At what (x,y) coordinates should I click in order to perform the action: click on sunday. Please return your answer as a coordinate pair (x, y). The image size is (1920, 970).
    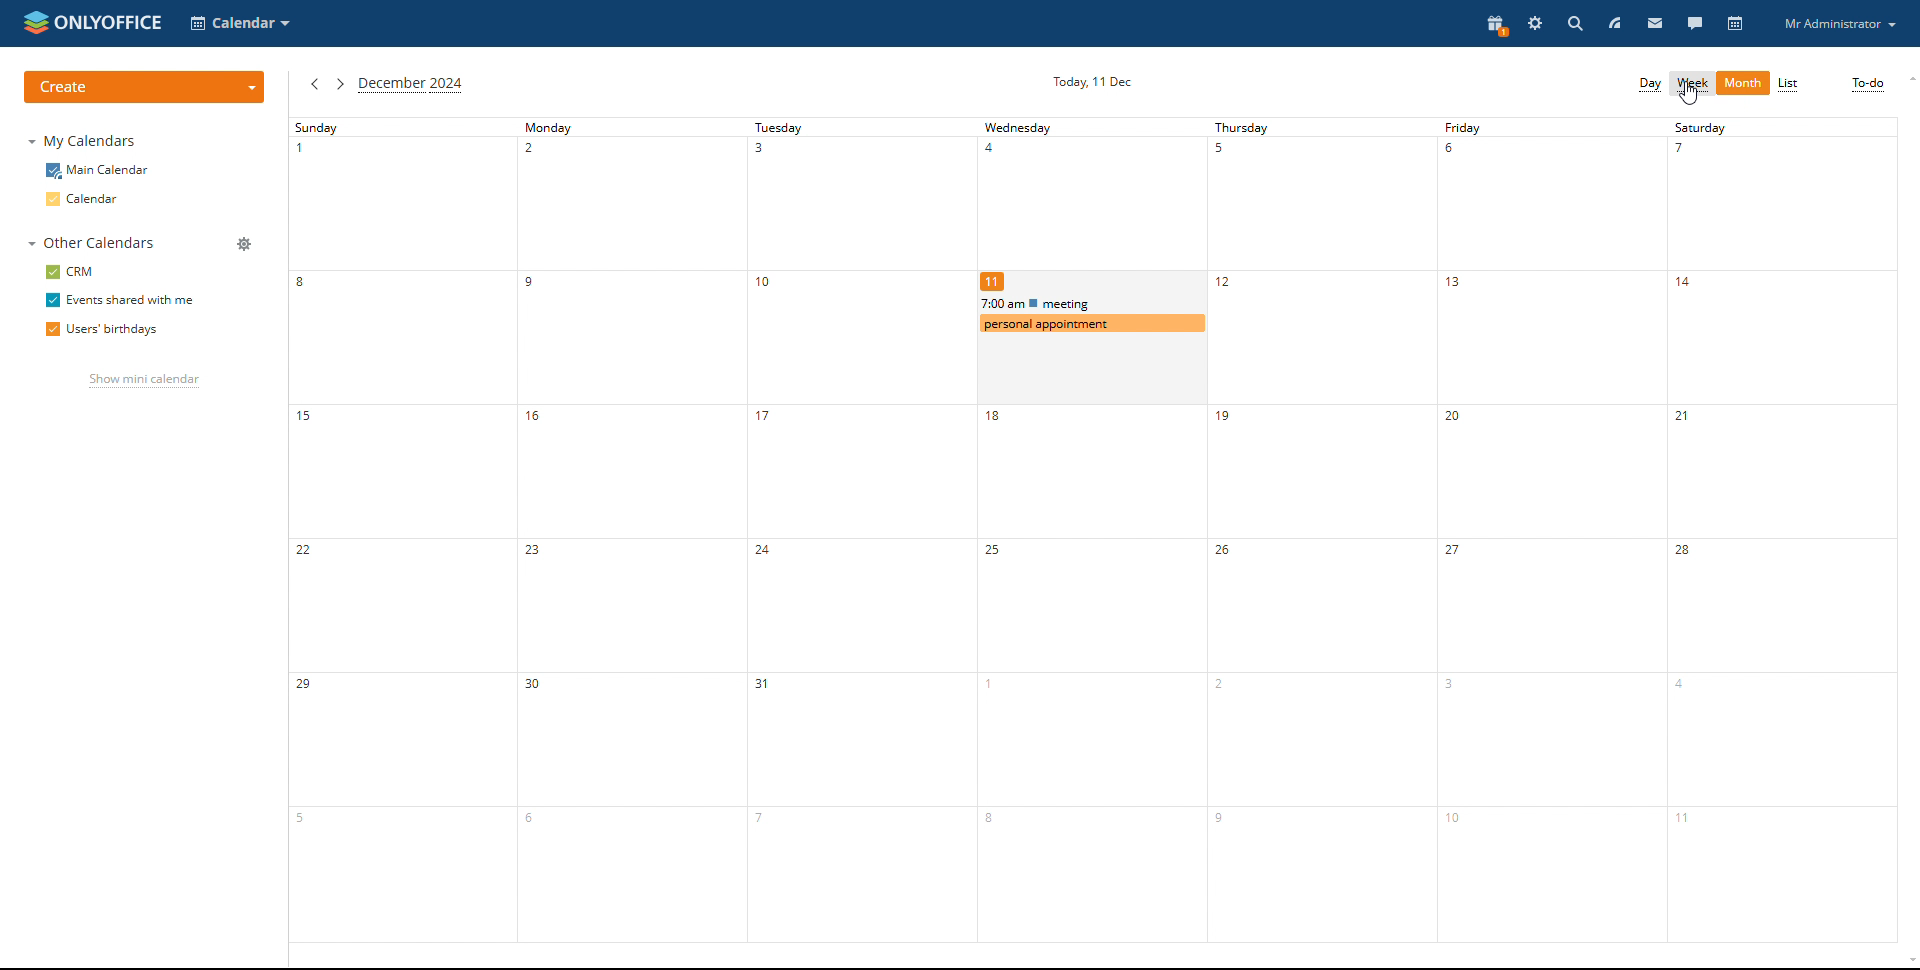
    Looking at the image, I should click on (399, 530).